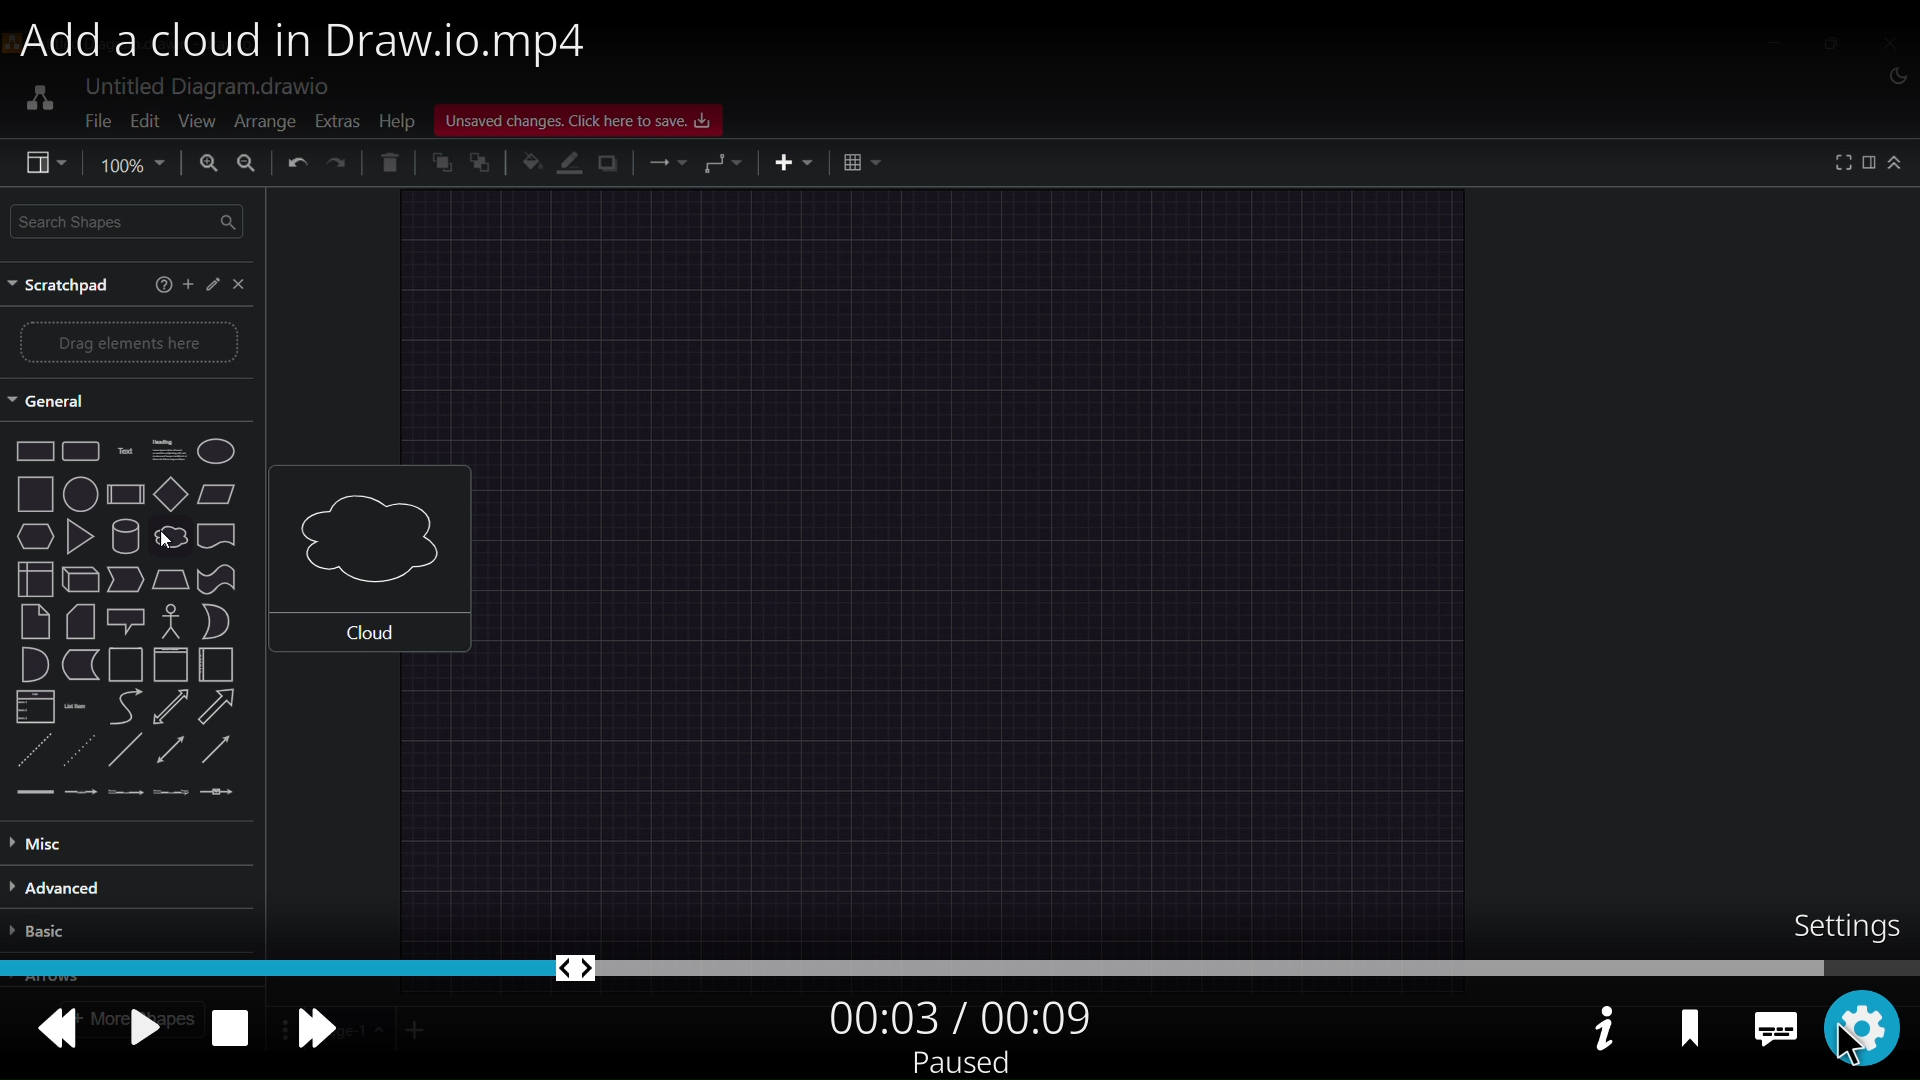 The image size is (1920, 1080). What do you see at coordinates (1844, 925) in the screenshot?
I see `Settings` at bounding box center [1844, 925].